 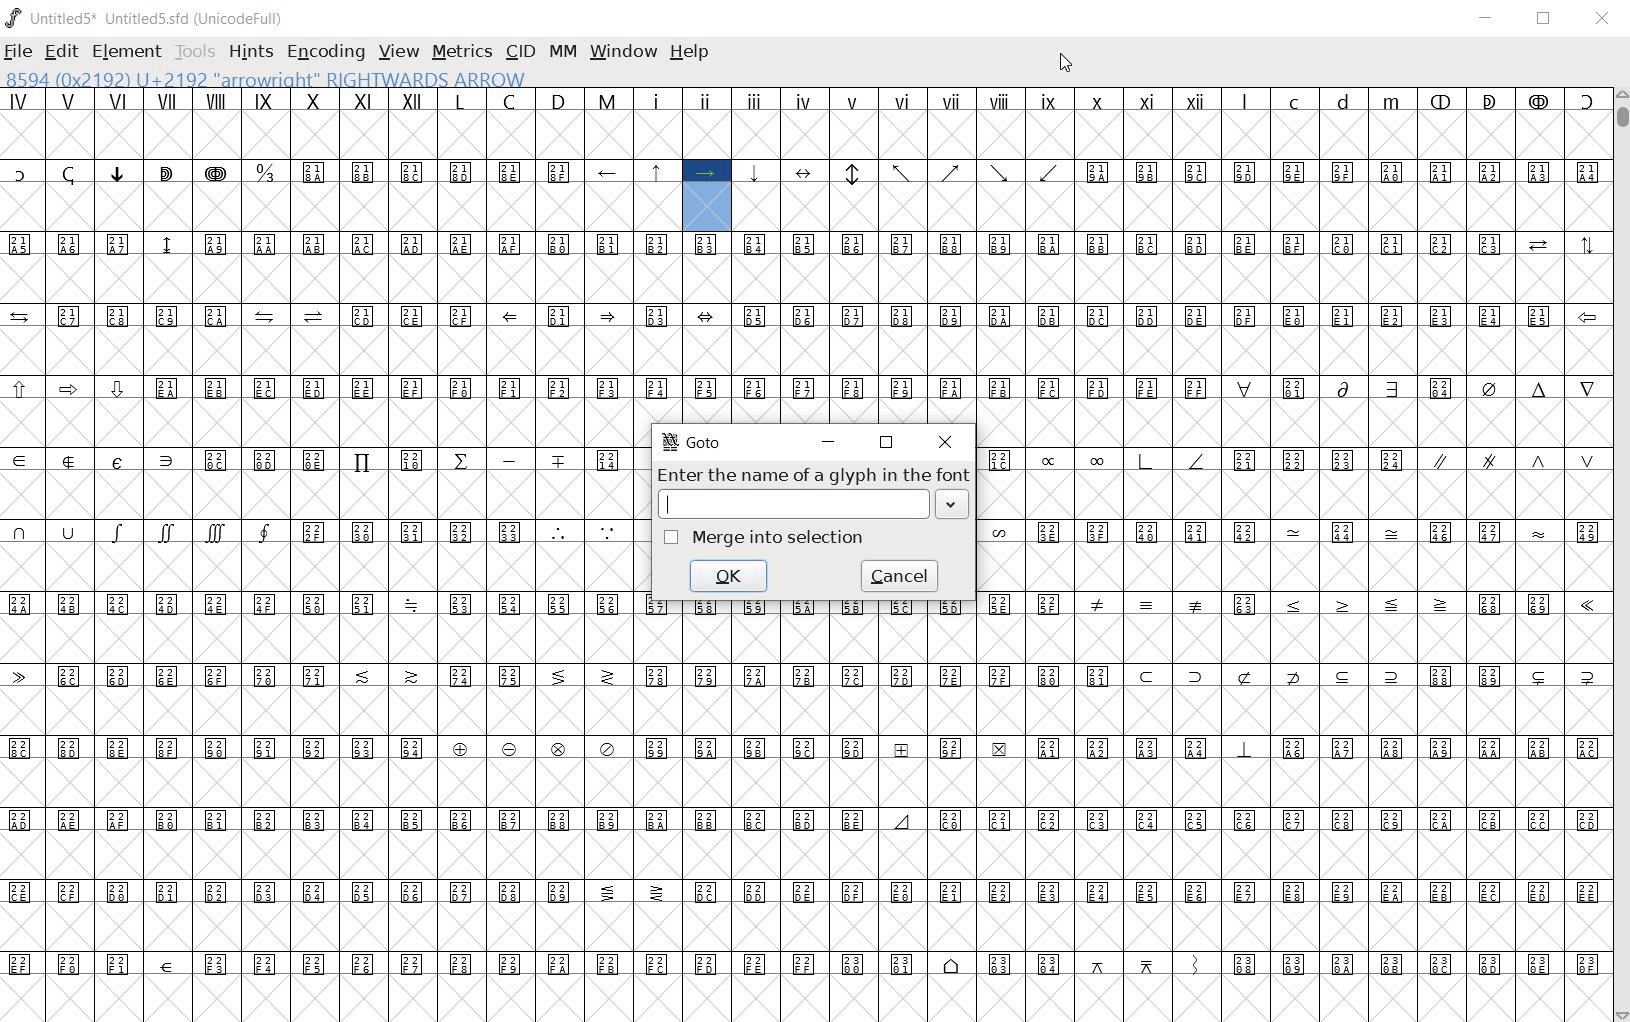 What do you see at coordinates (1065, 66) in the screenshot?
I see `CURSOR` at bounding box center [1065, 66].